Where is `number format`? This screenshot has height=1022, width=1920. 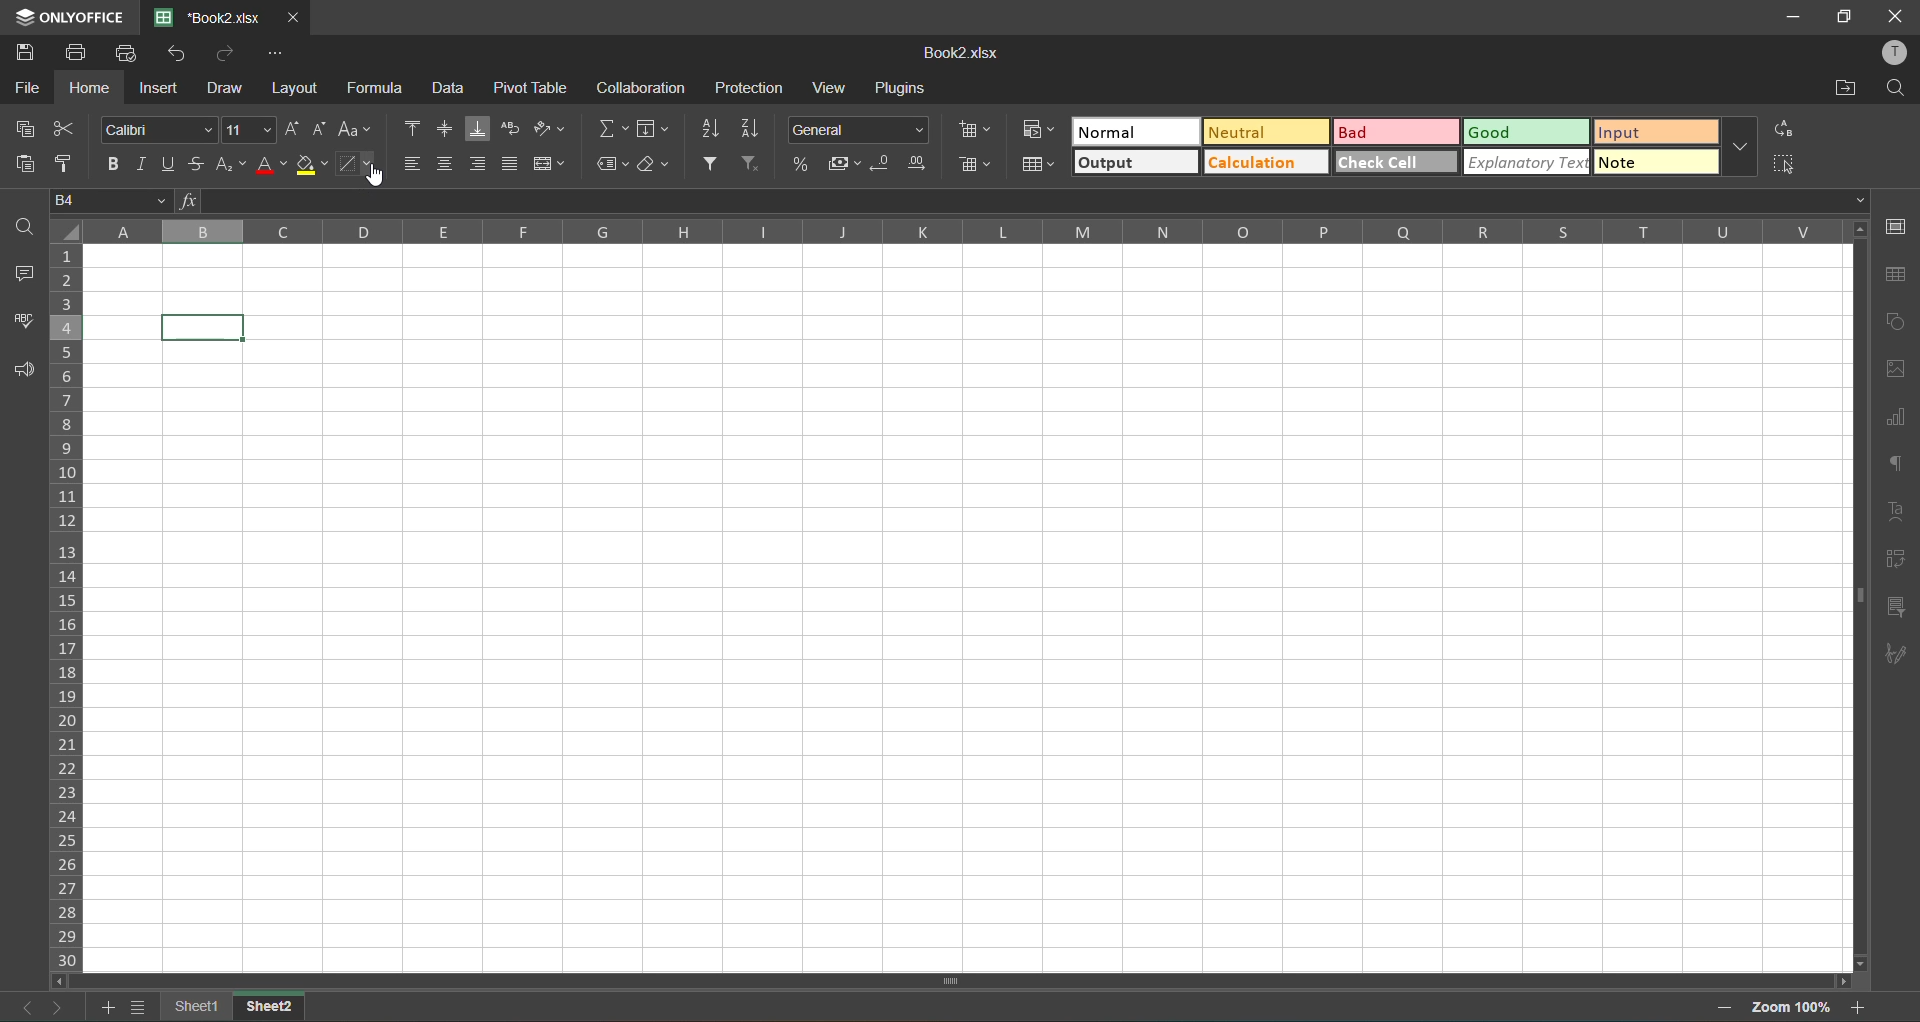
number format is located at coordinates (861, 132).